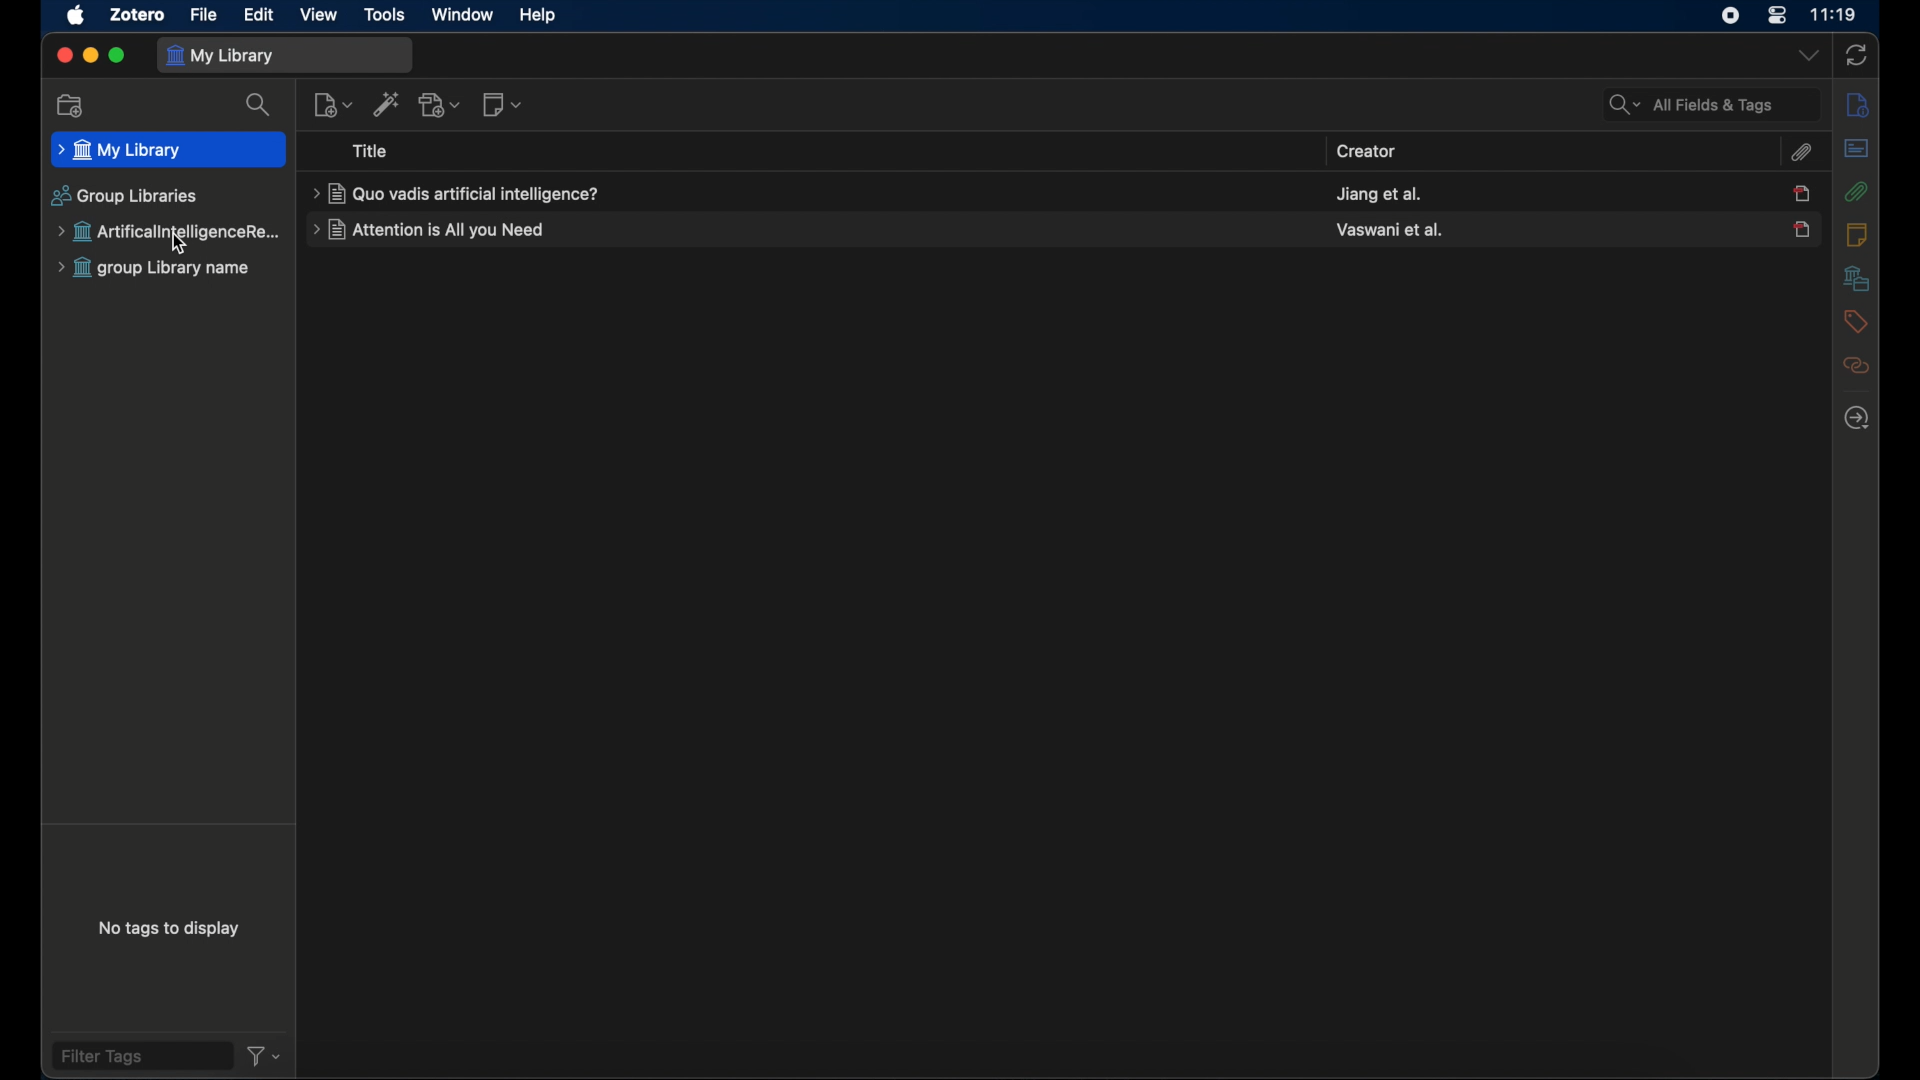 The width and height of the screenshot is (1920, 1080). Describe the element at coordinates (1857, 191) in the screenshot. I see `attachments` at that location.